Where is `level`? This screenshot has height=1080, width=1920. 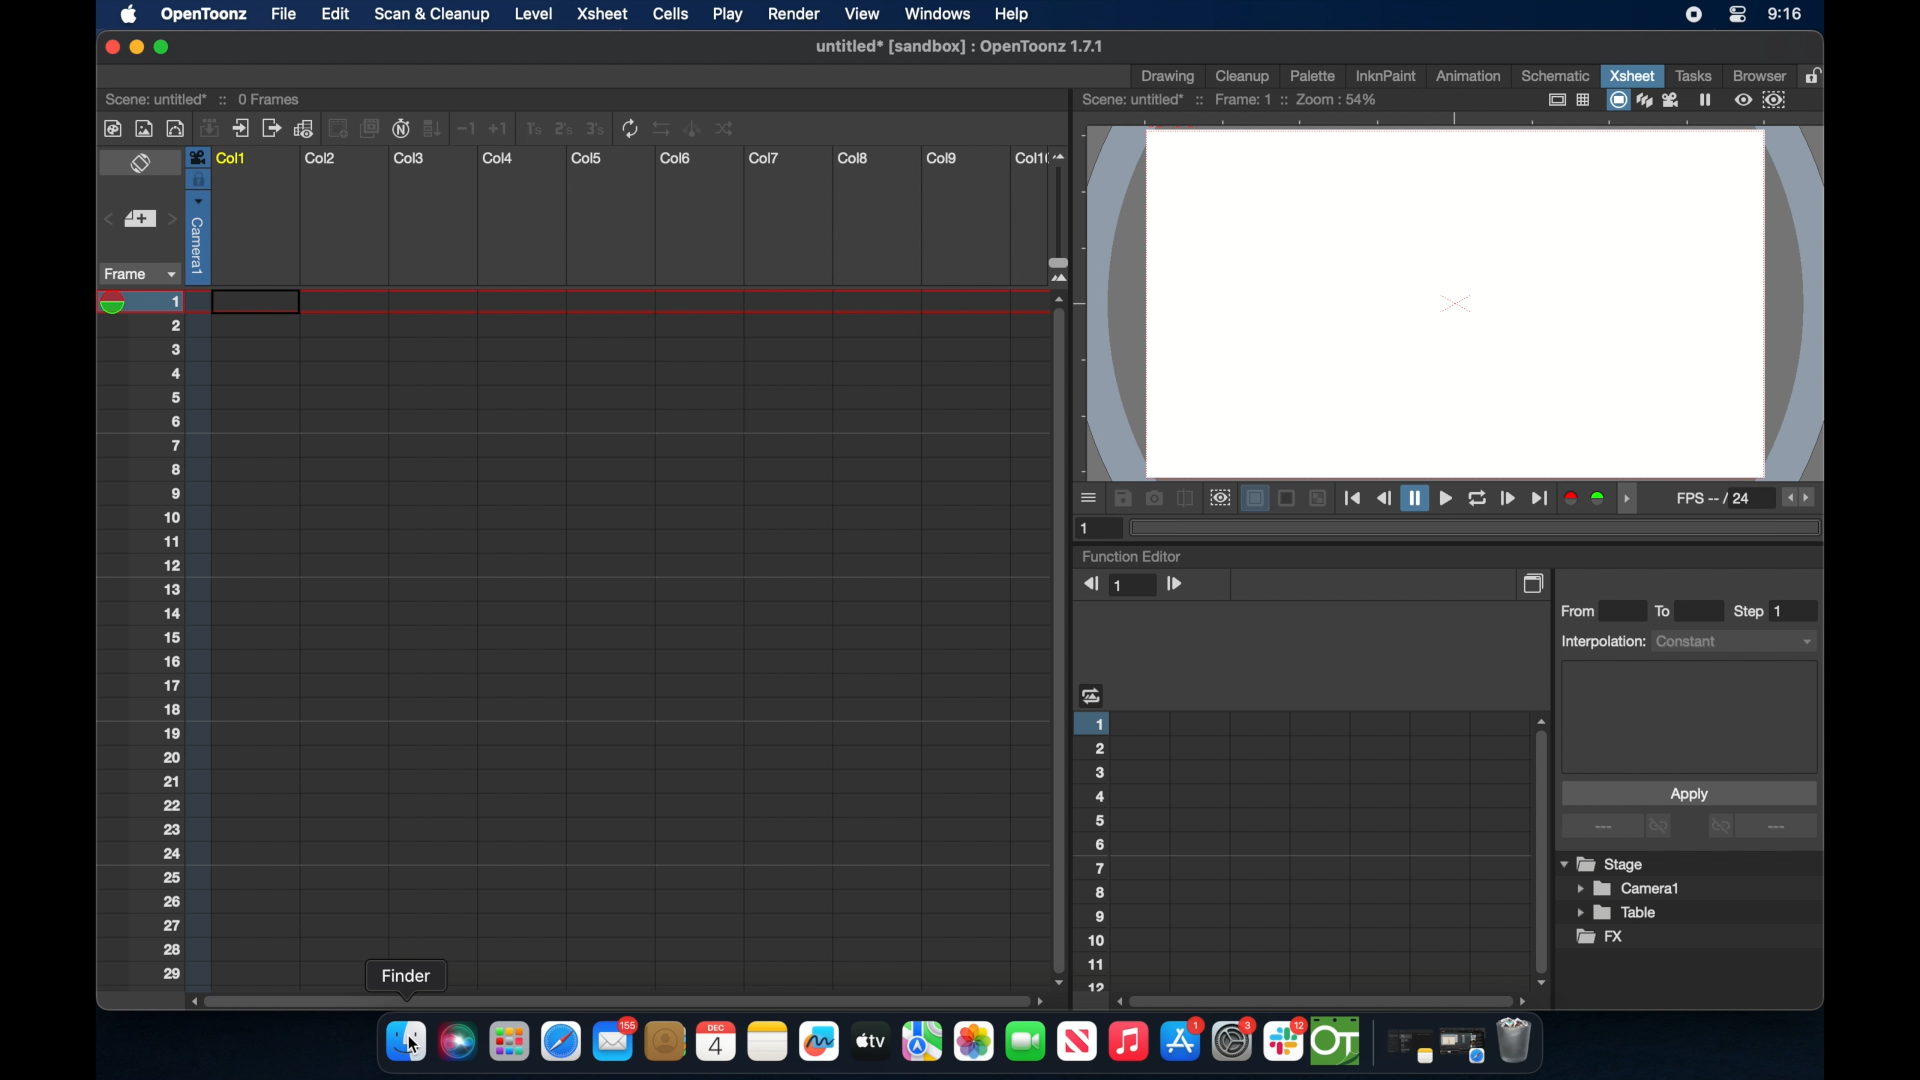
level is located at coordinates (536, 13).